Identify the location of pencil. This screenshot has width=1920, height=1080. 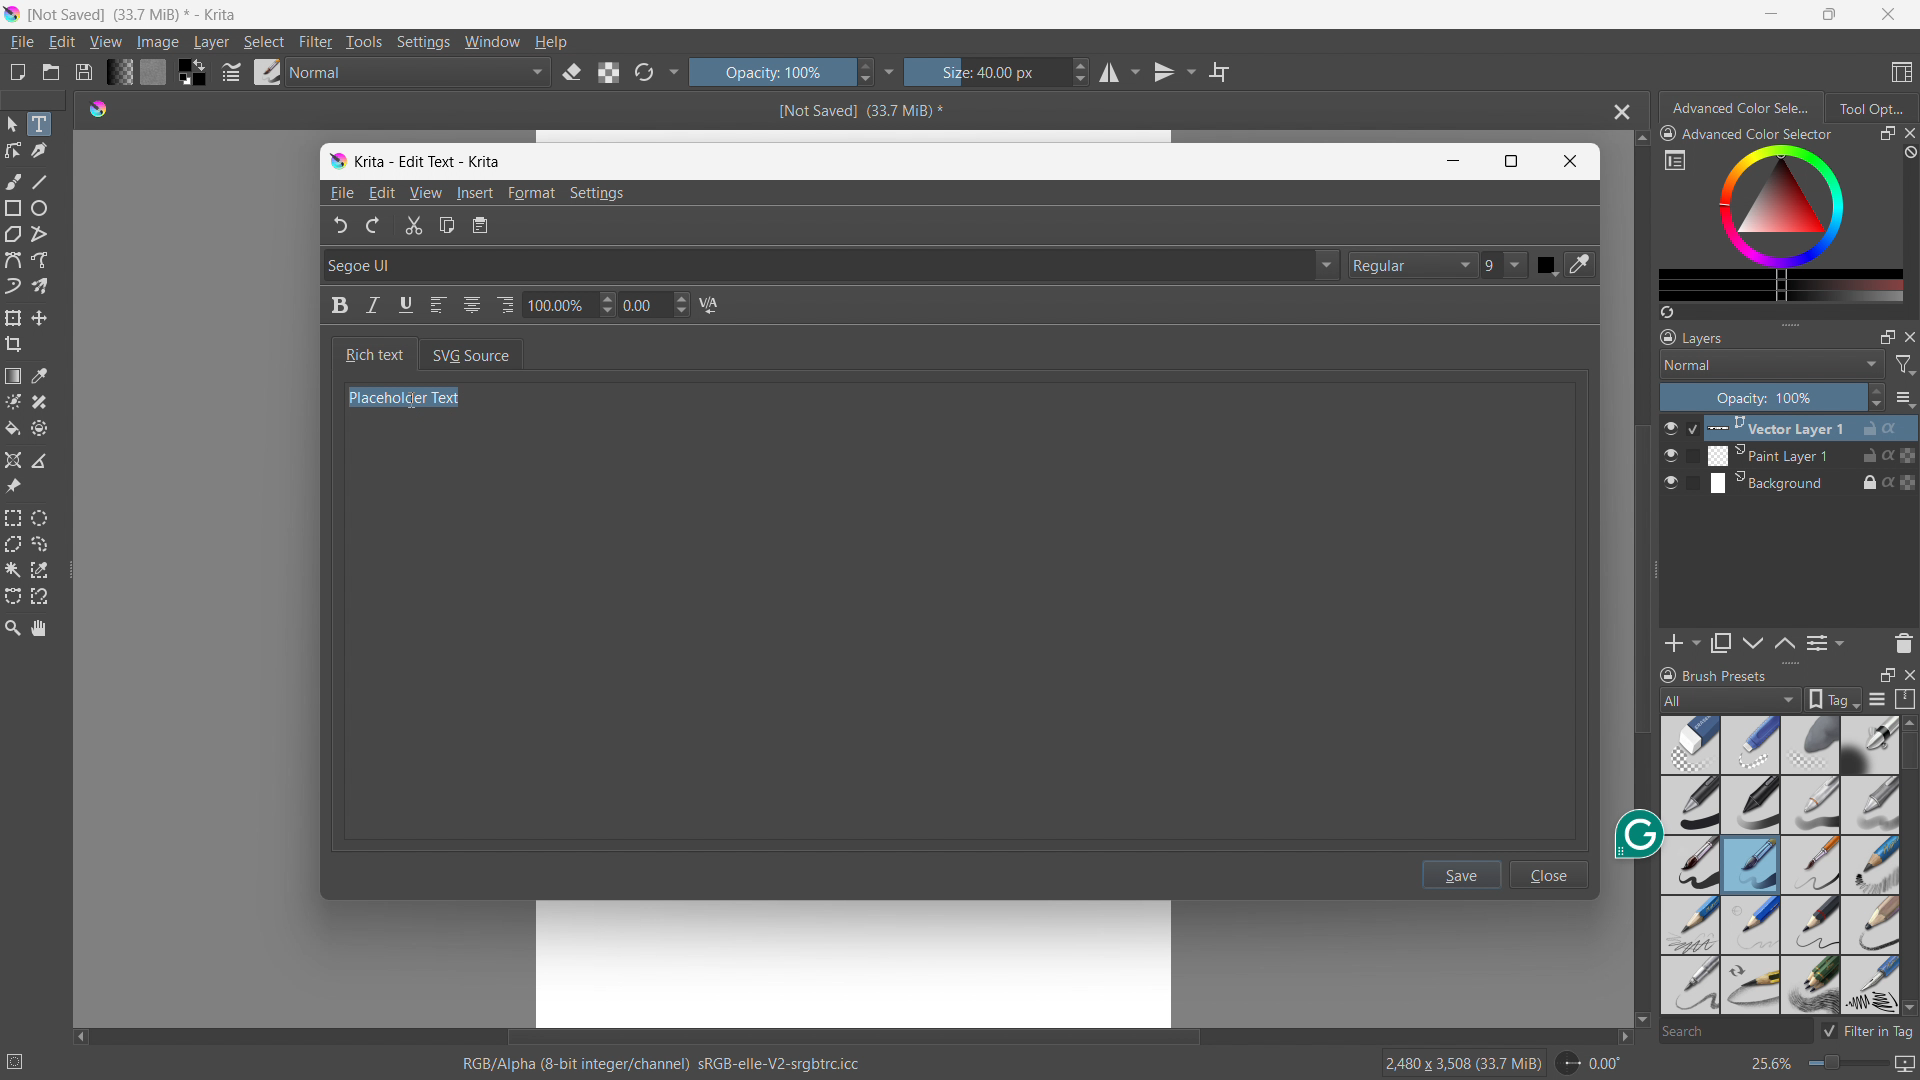
(1689, 924).